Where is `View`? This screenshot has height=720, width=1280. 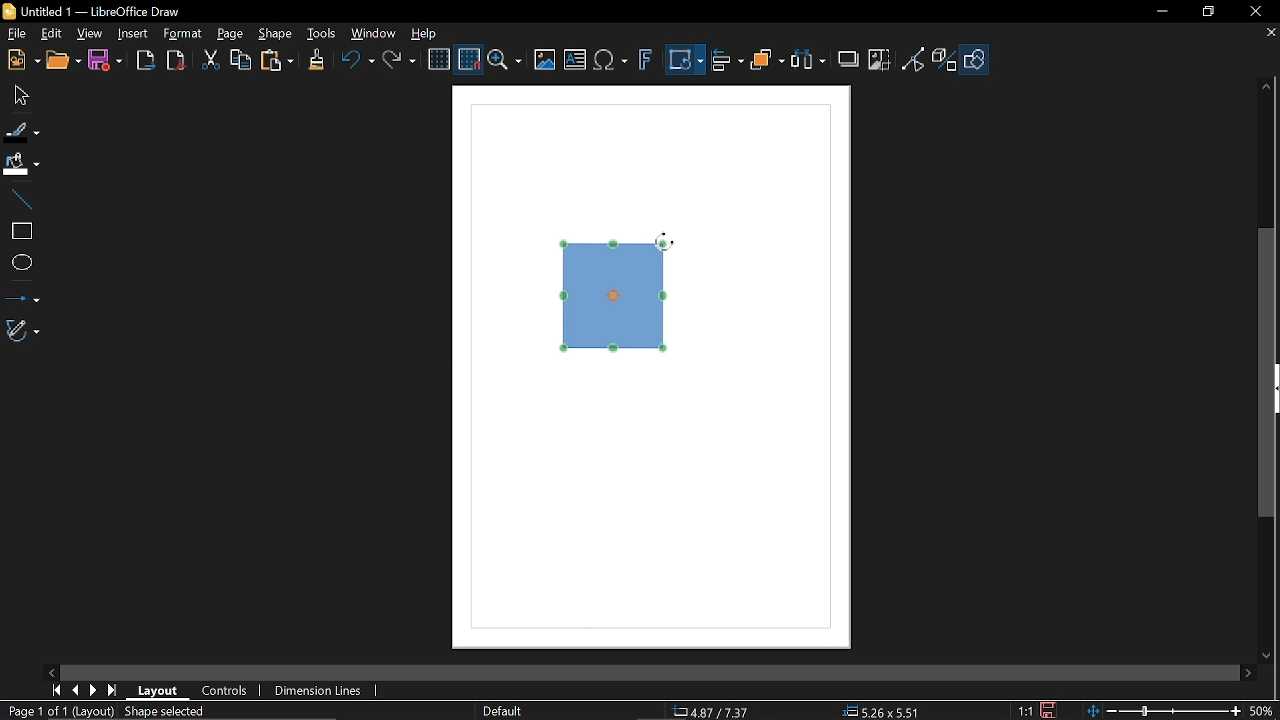 View is located at coordinates (88, 35).